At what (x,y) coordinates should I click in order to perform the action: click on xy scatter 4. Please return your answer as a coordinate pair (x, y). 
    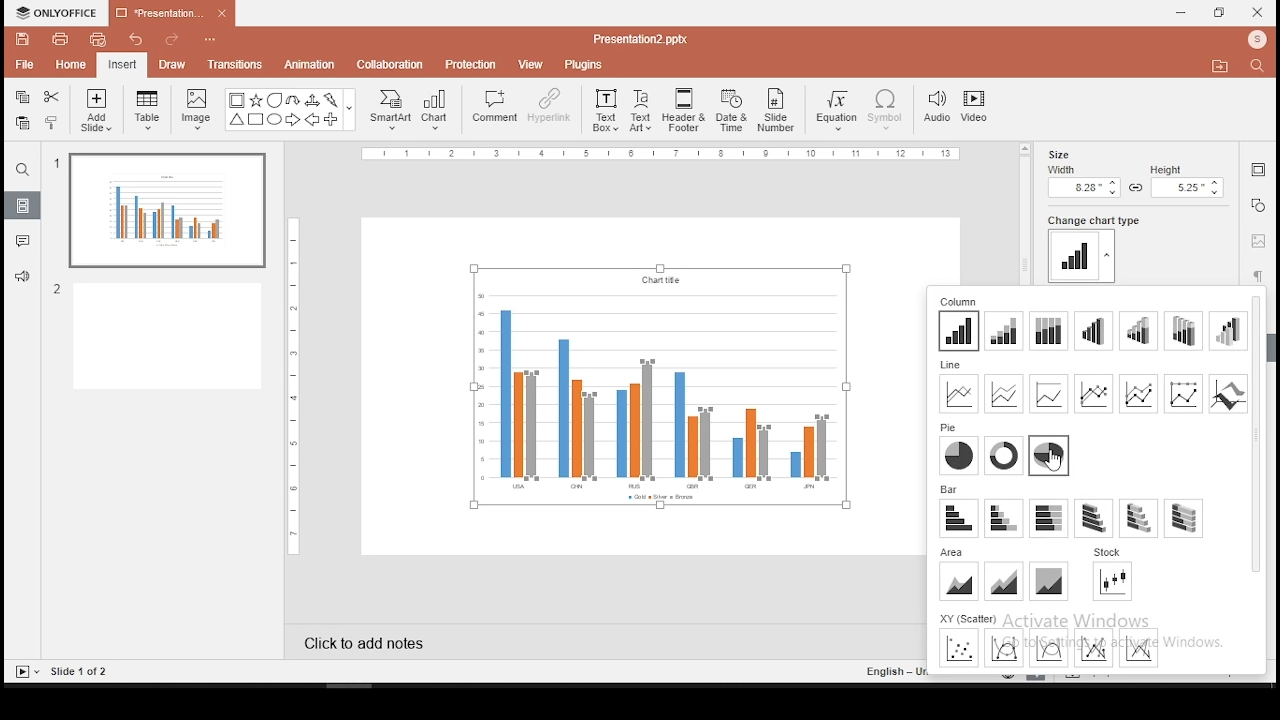
    Looking at the image, I should click on (1095, 647).